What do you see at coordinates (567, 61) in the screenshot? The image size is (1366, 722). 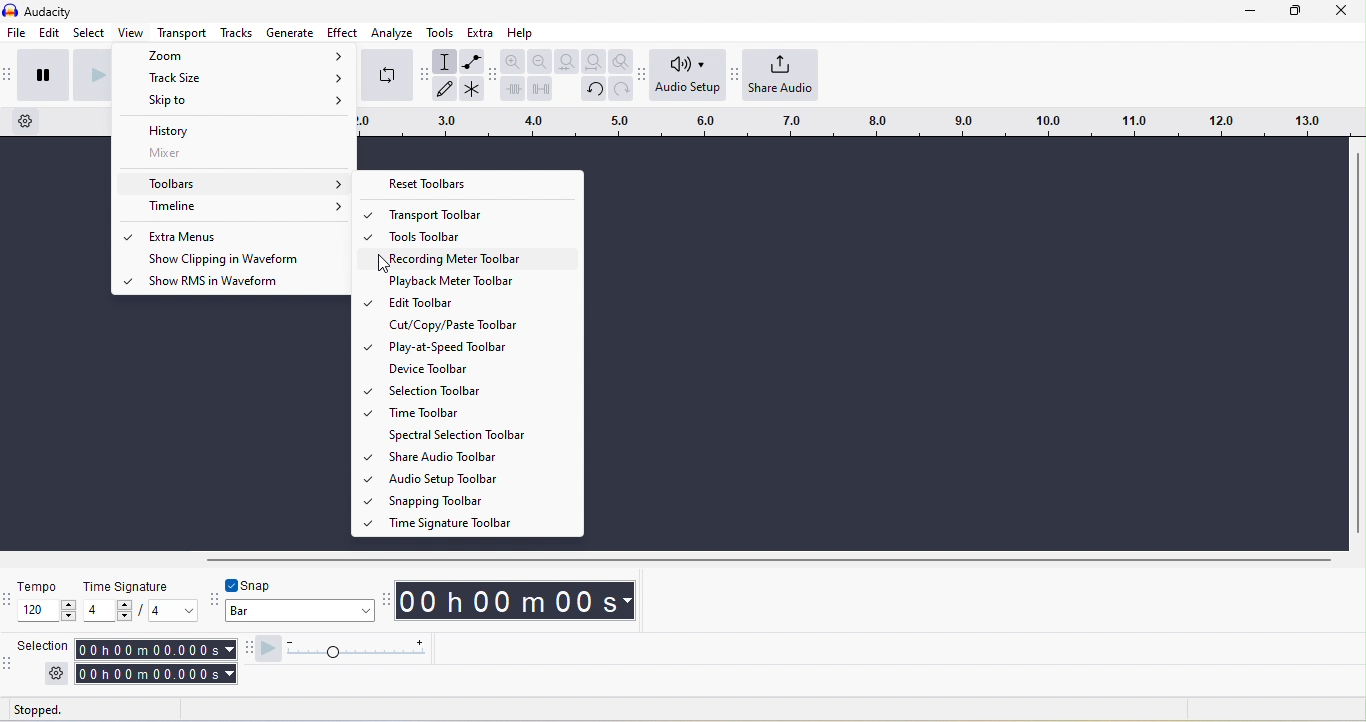 I see `fit selection to width` at bounding box center [567, 61].